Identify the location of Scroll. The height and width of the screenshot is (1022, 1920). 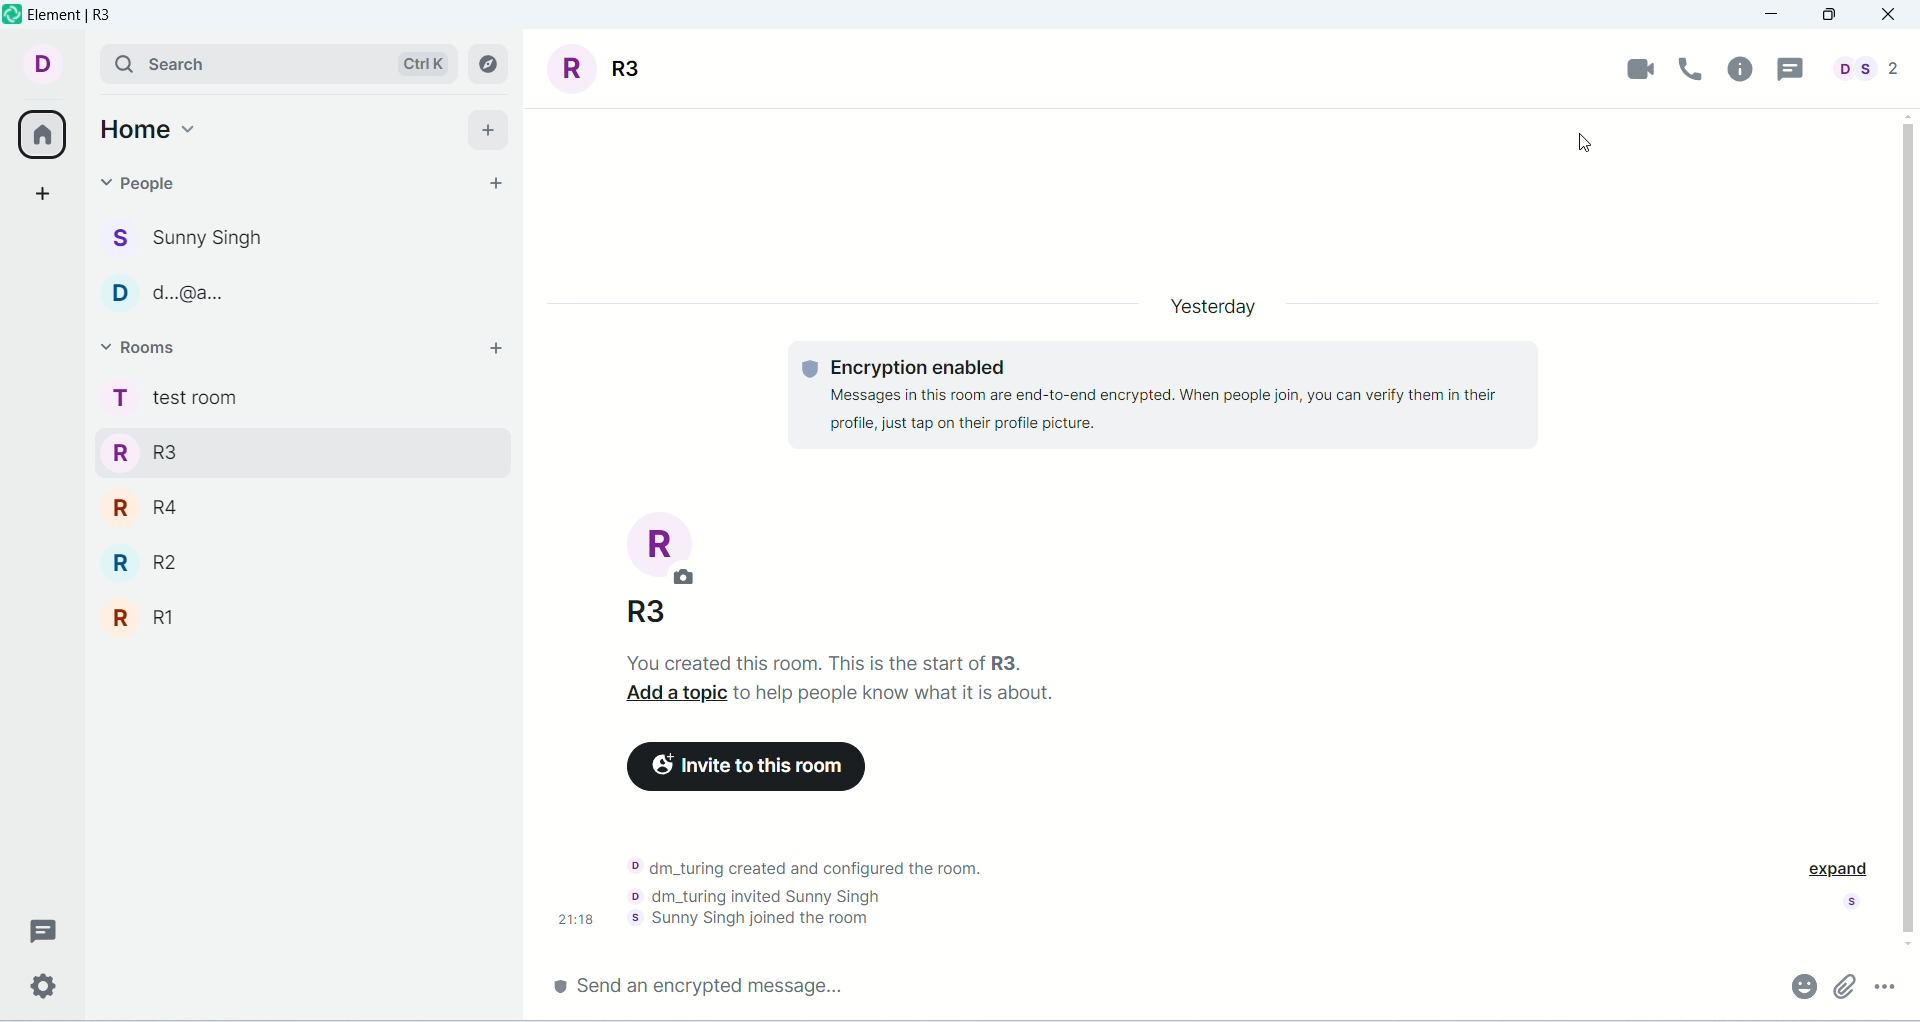
(1908, 527).